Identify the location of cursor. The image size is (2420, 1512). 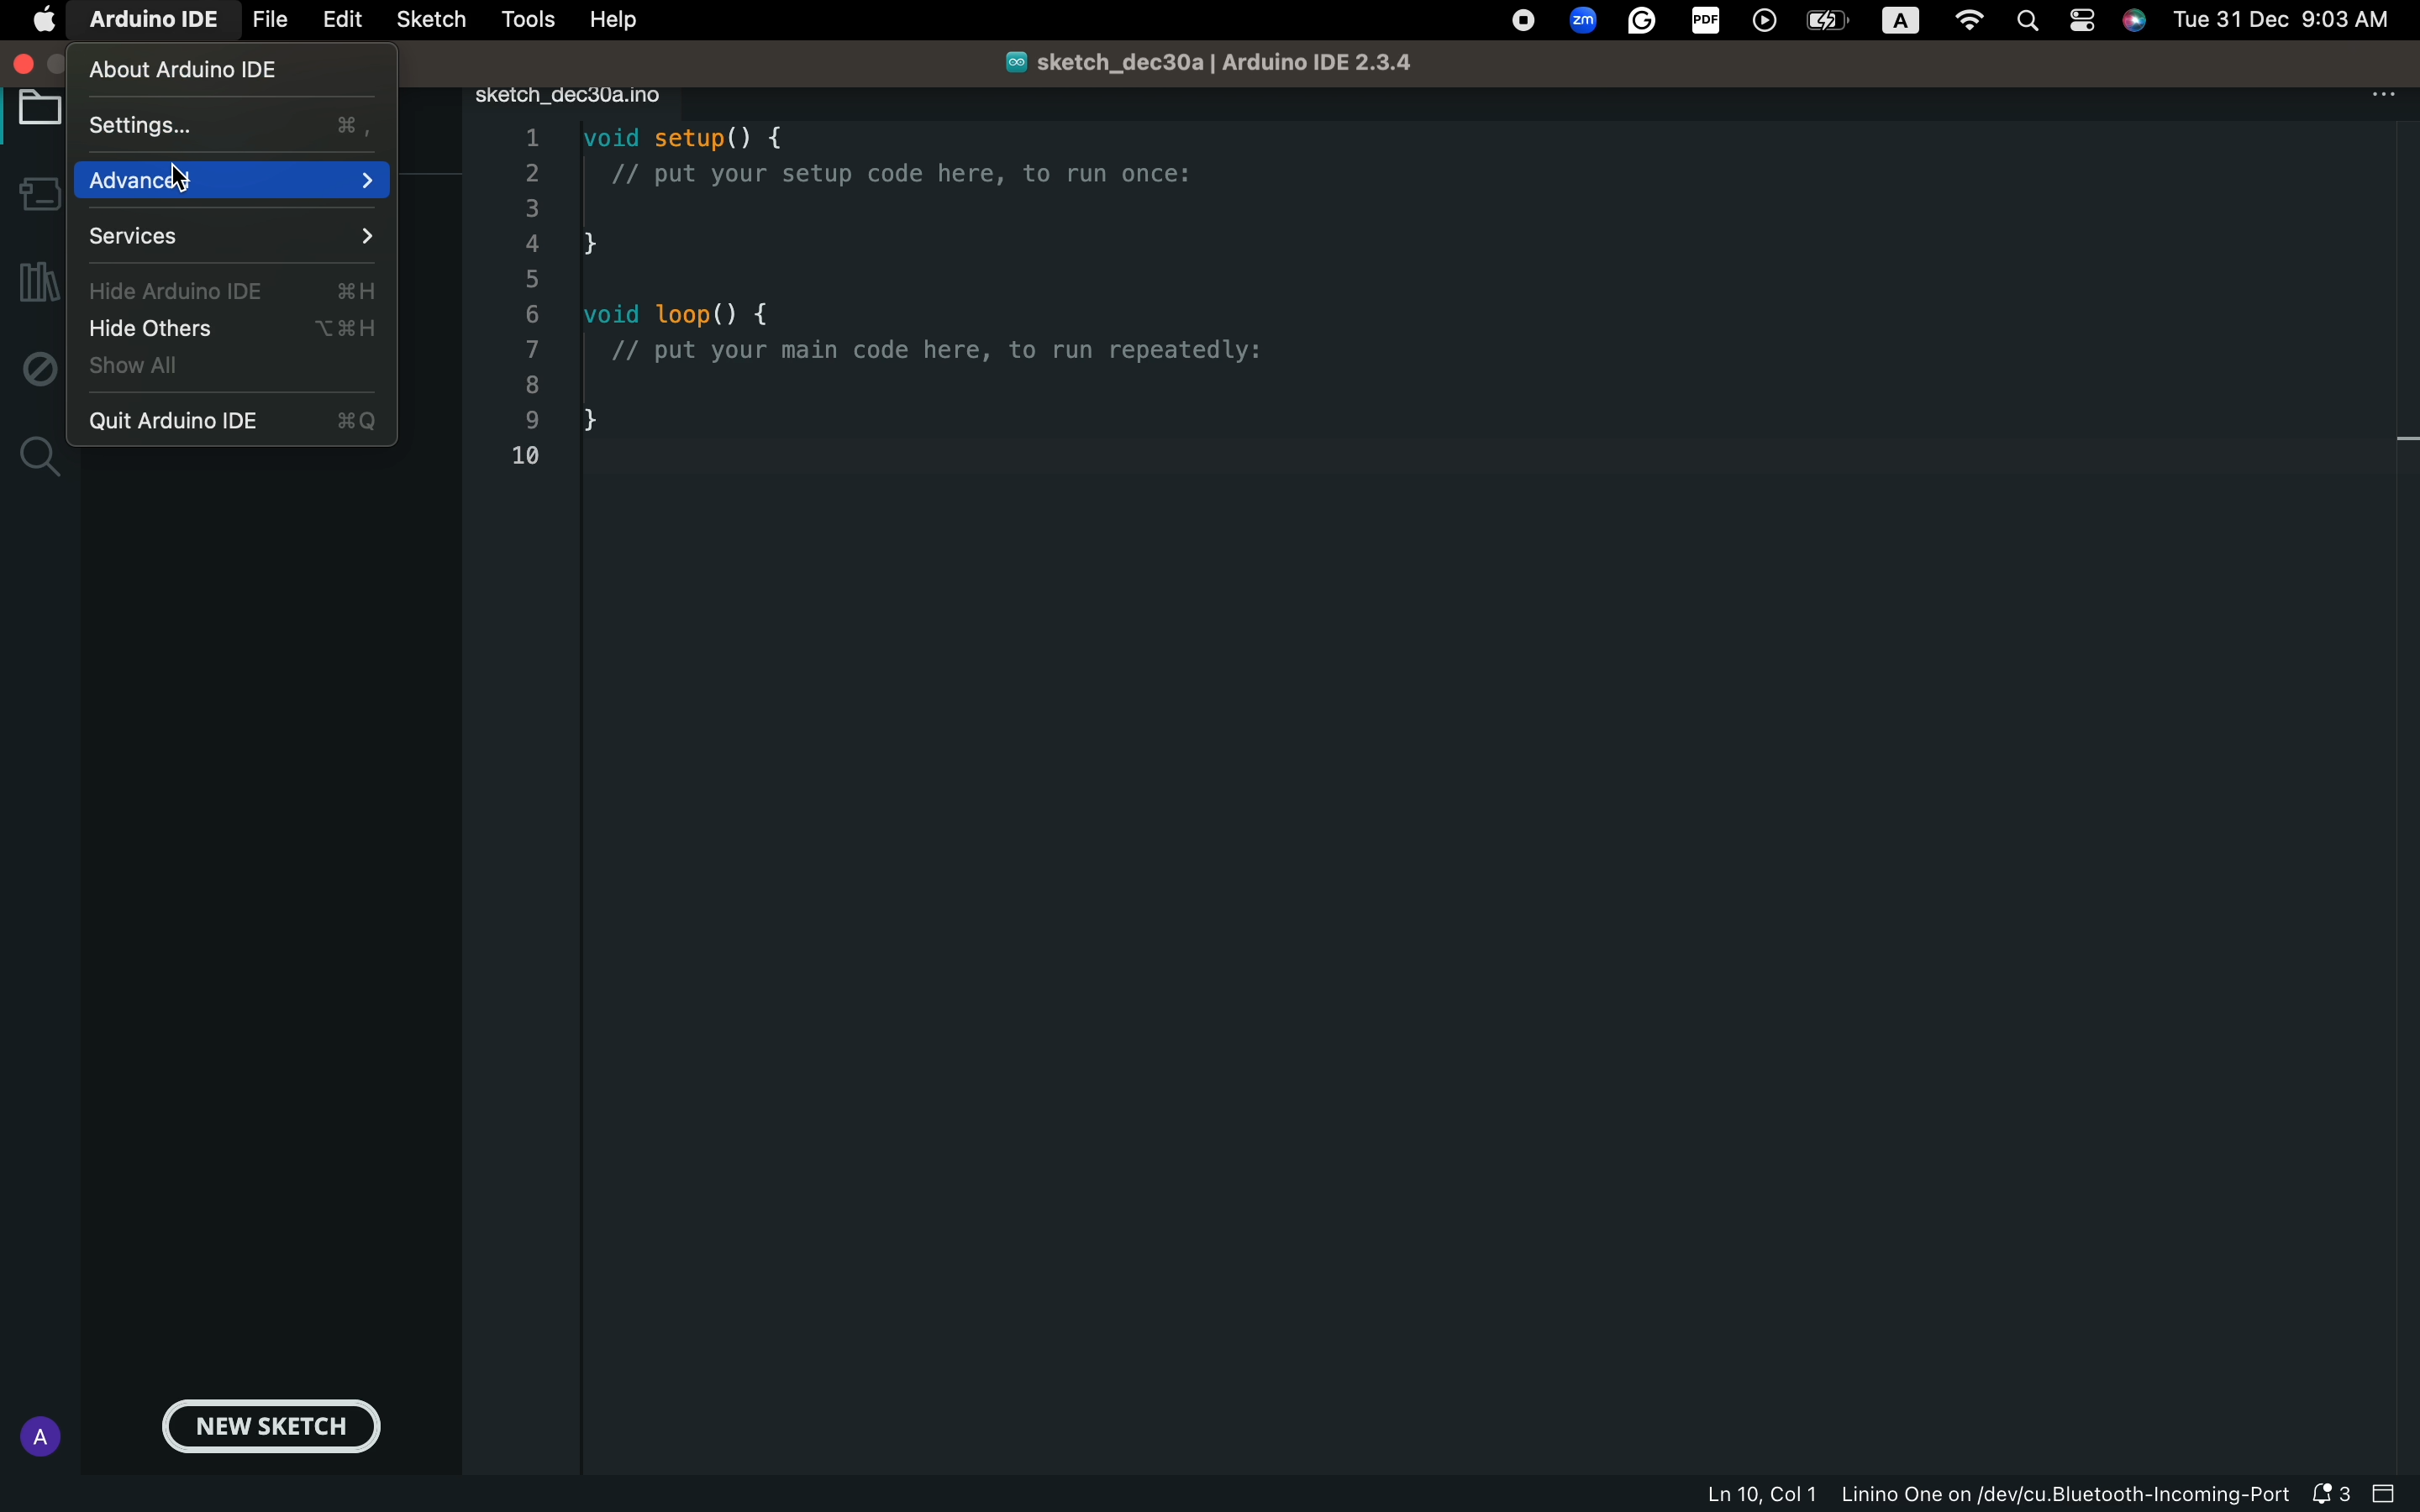
(187, 177).